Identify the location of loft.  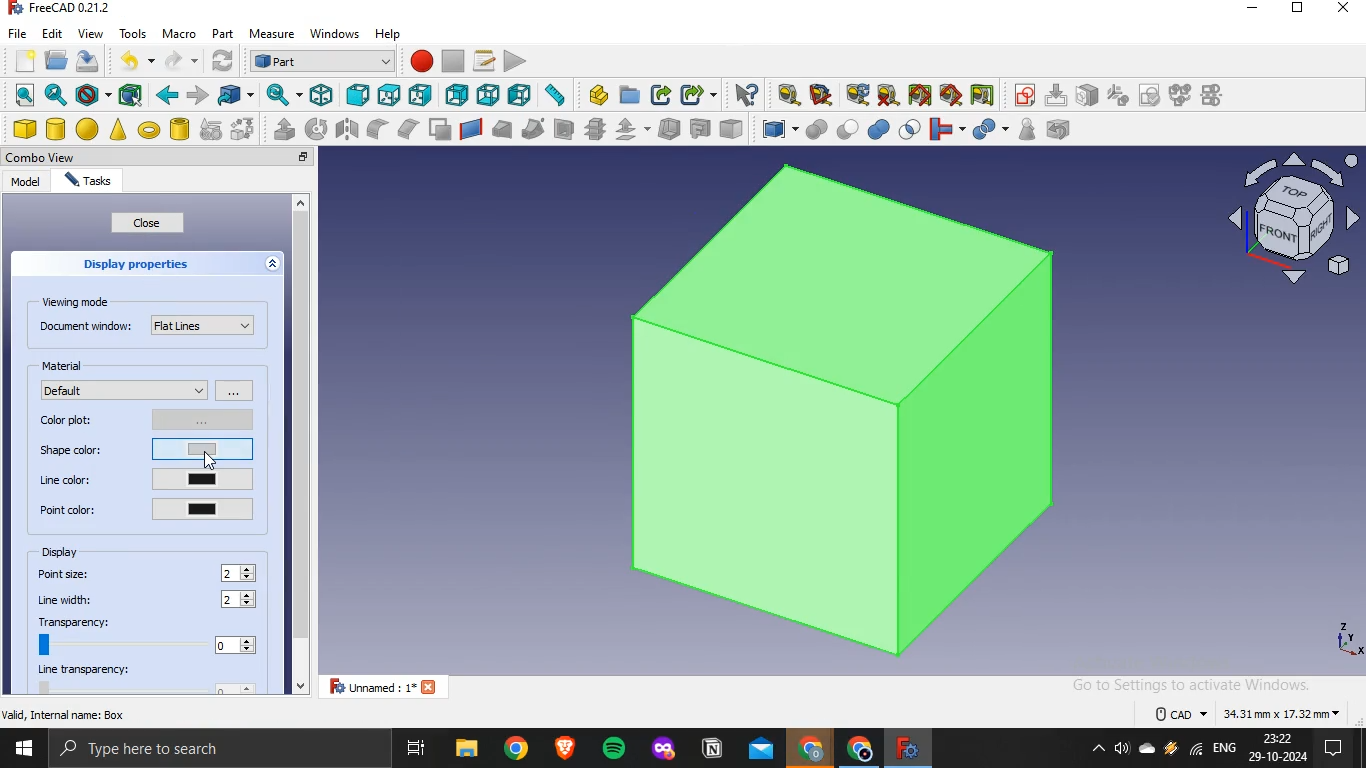
(501, 129).